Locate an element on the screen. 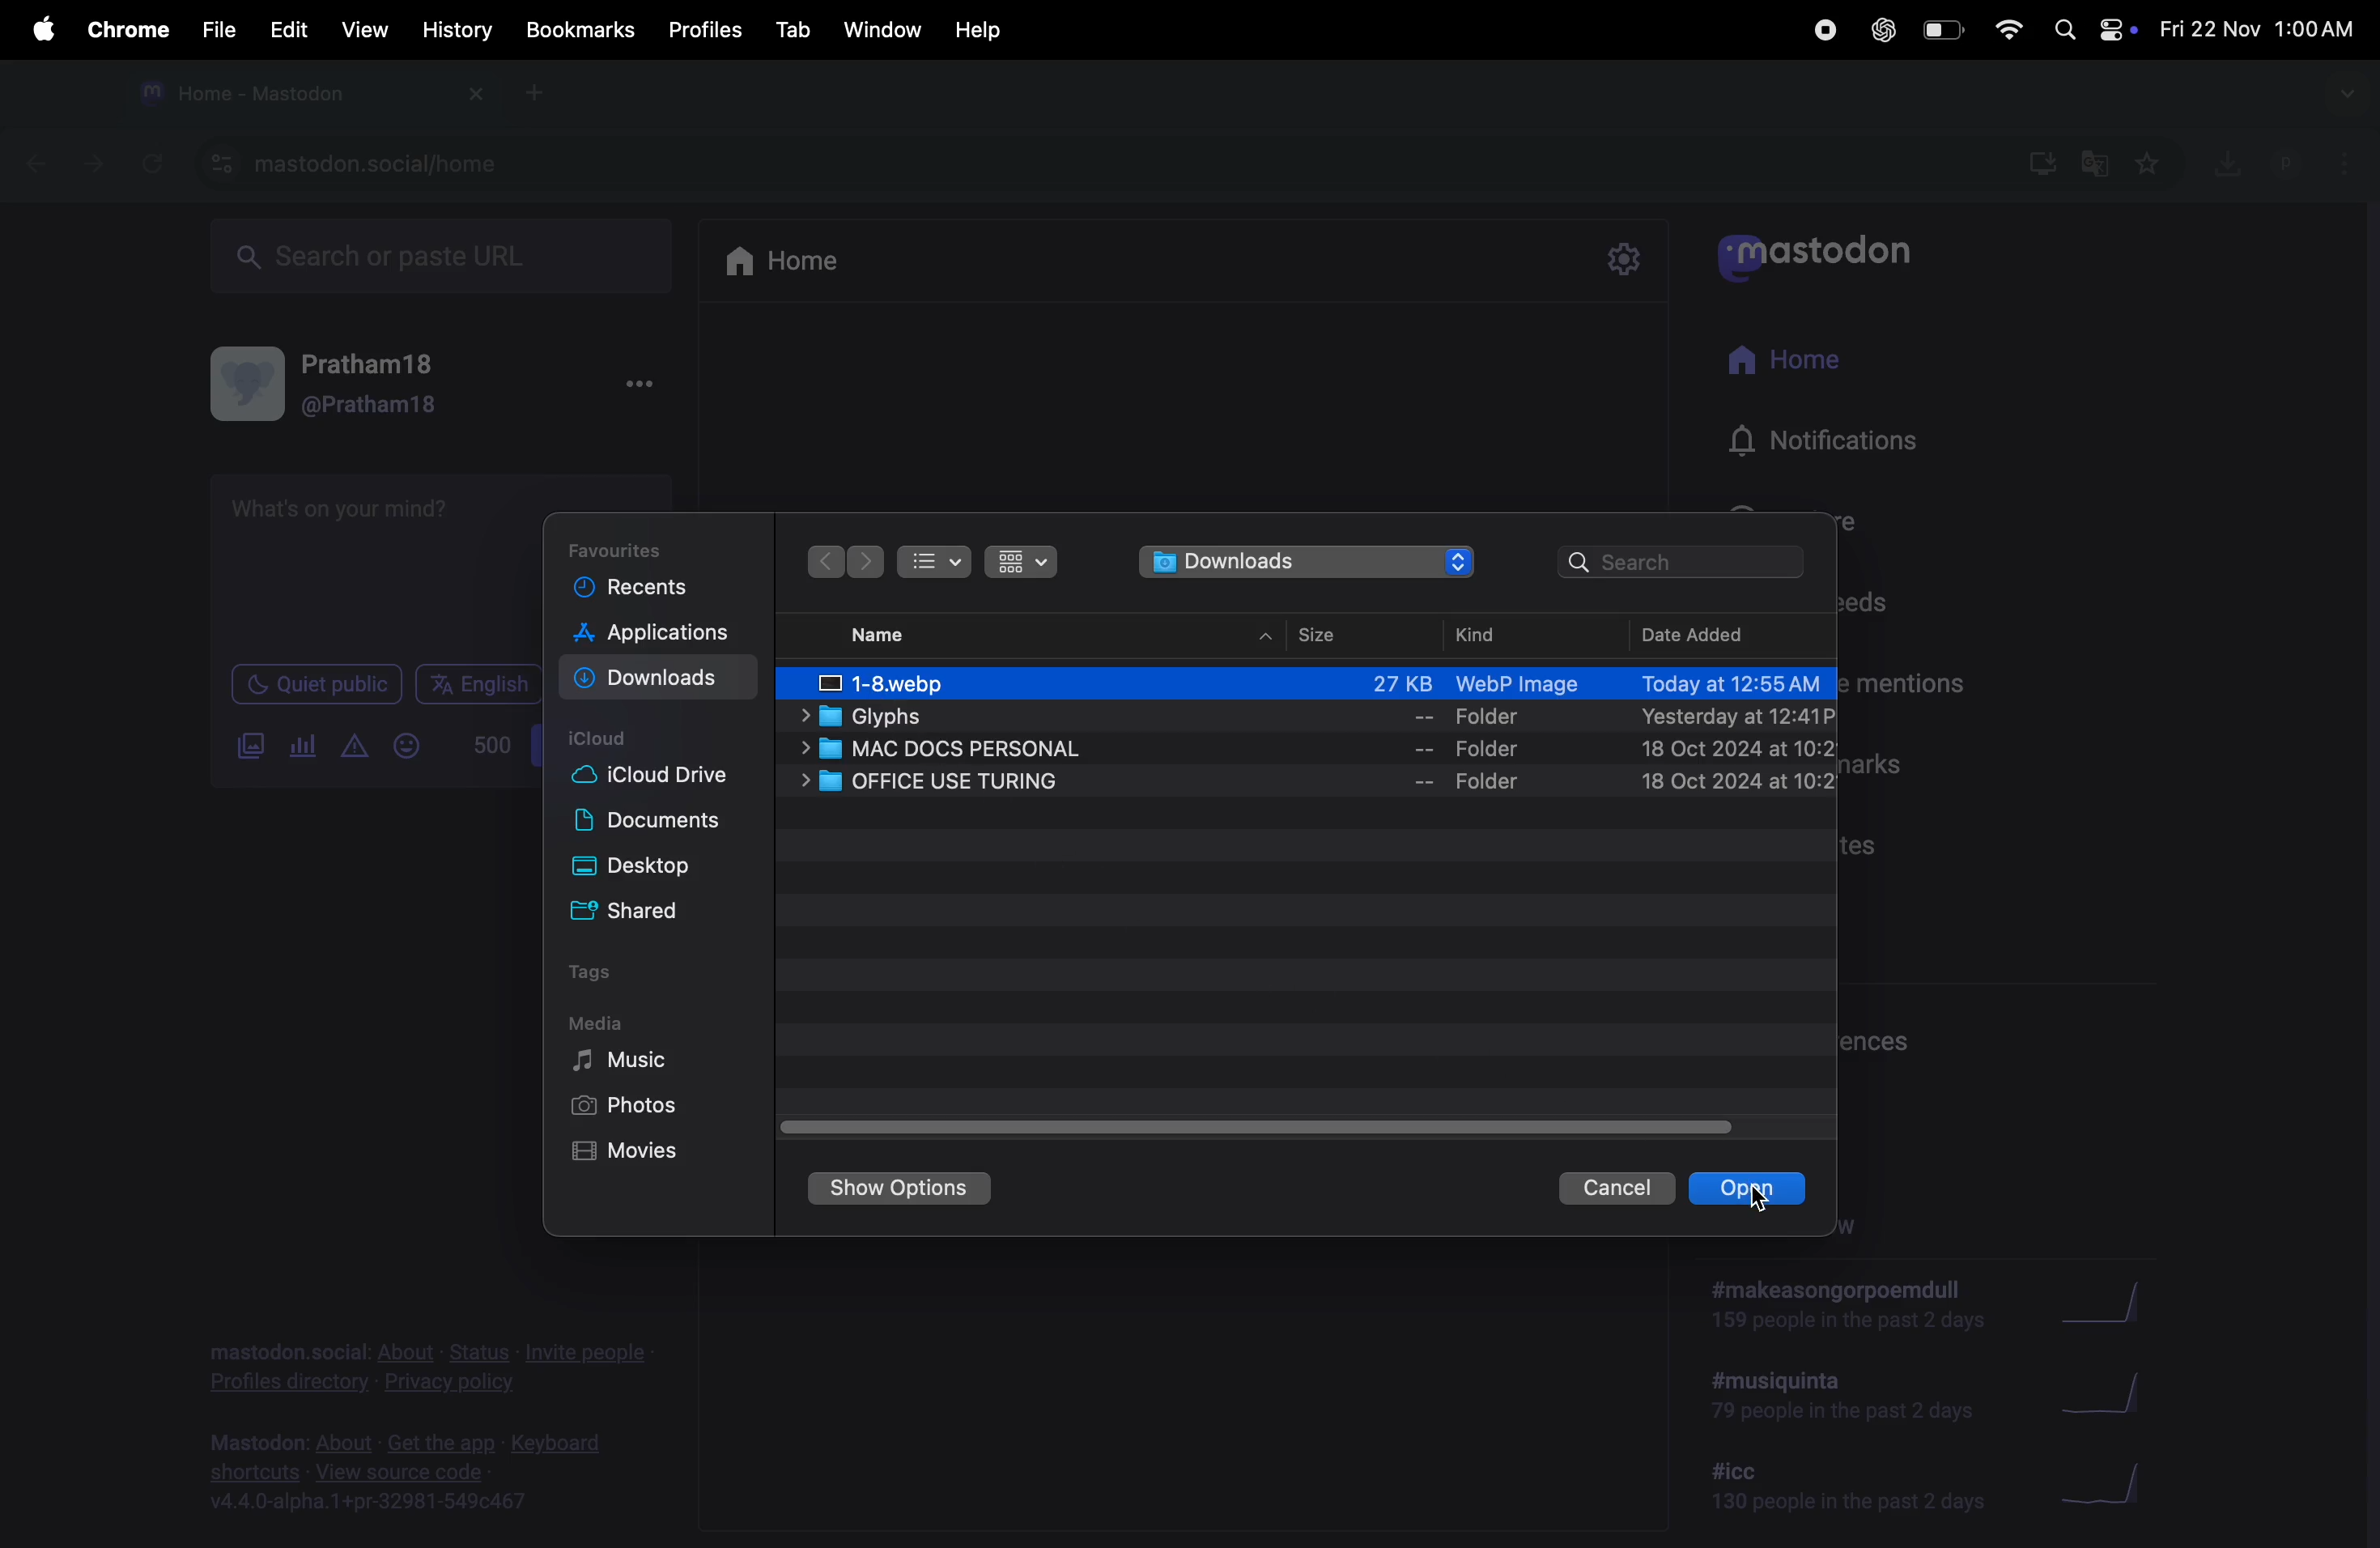 The height and width of the screenshot is (1548, 2380). quiet public is located at coordinates (313, 687).